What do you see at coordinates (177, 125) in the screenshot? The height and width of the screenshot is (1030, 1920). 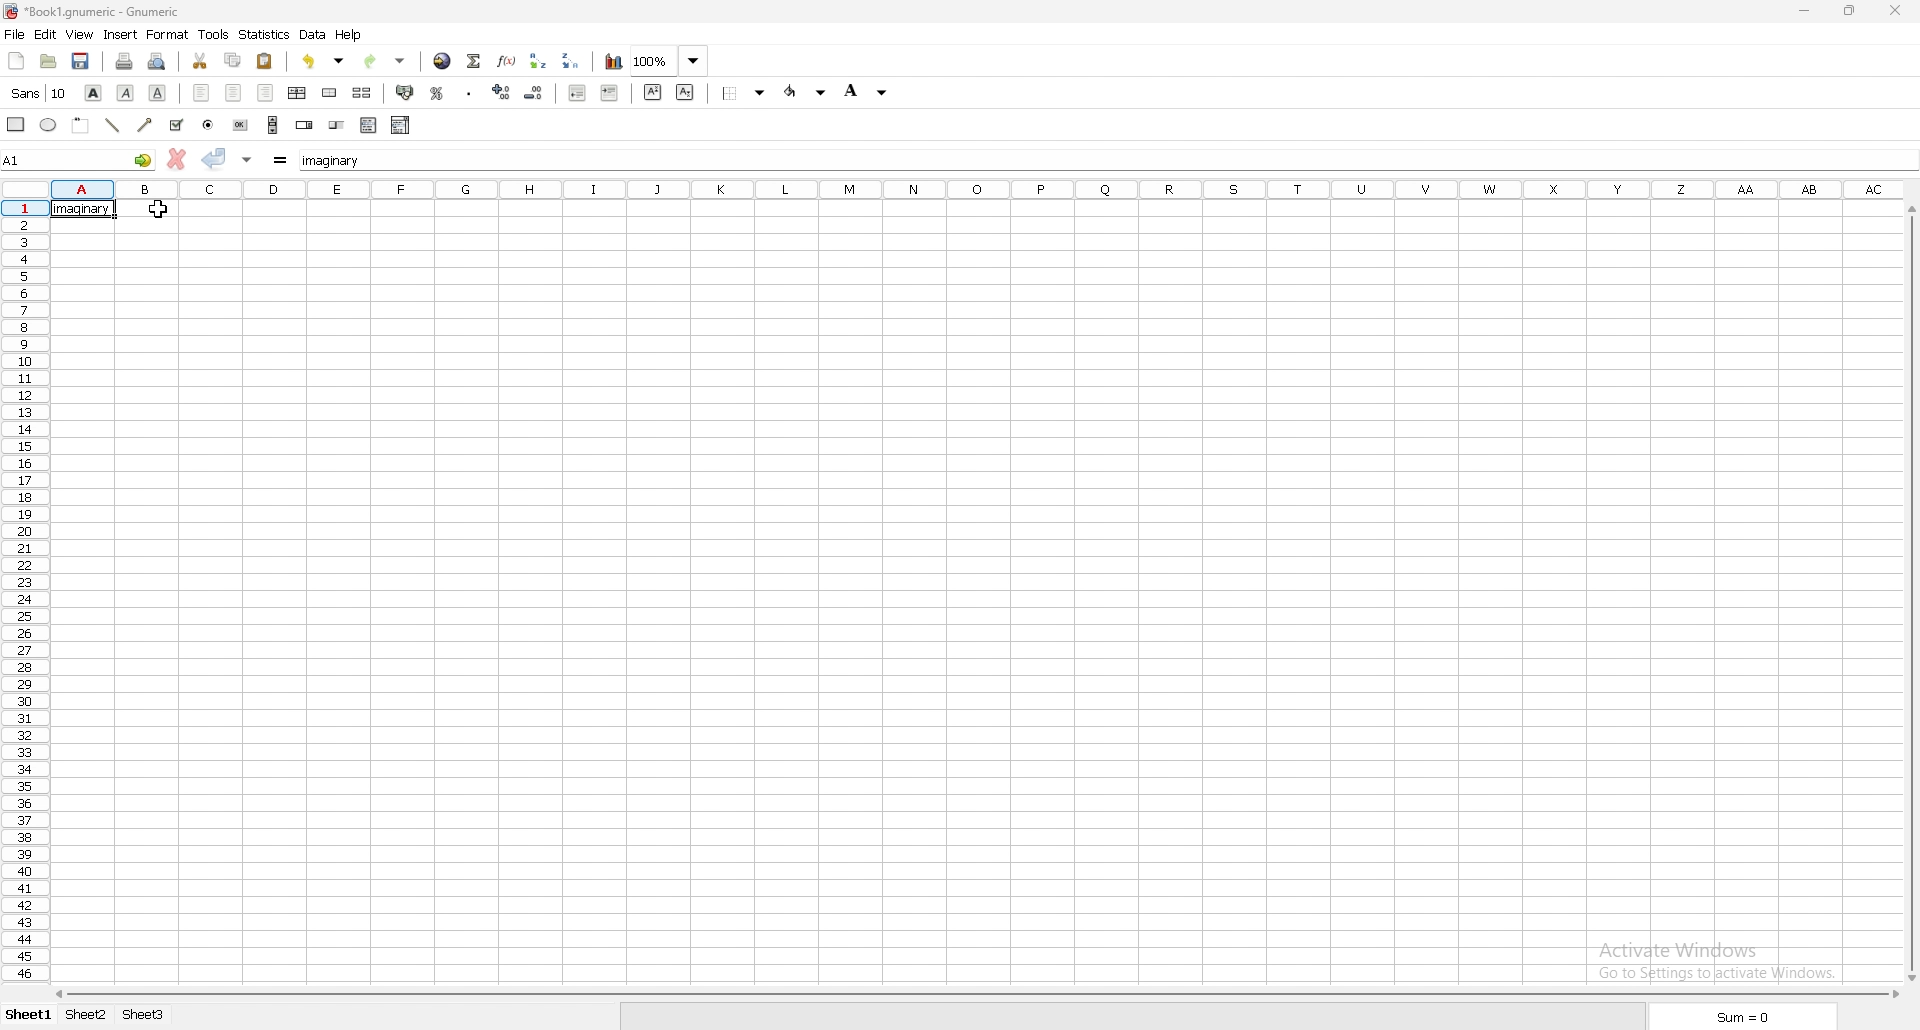 I see `tickbox` at bounding box center [177, 125].